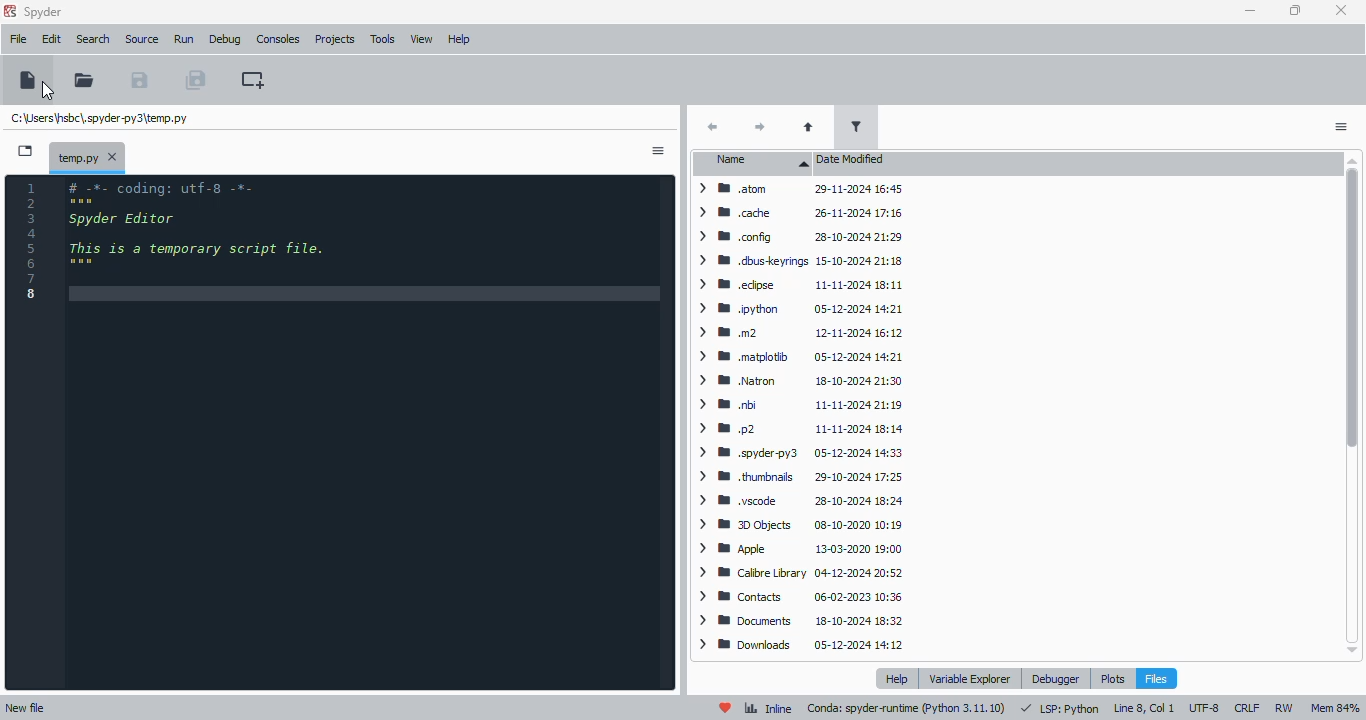 The width and height of the screenshot is (1366, 720). What do you see at coordinates (800, 620) in the screenshot?
I see `> B® Documents 18-10-2024 18:32` at bounding box center [800, 620].